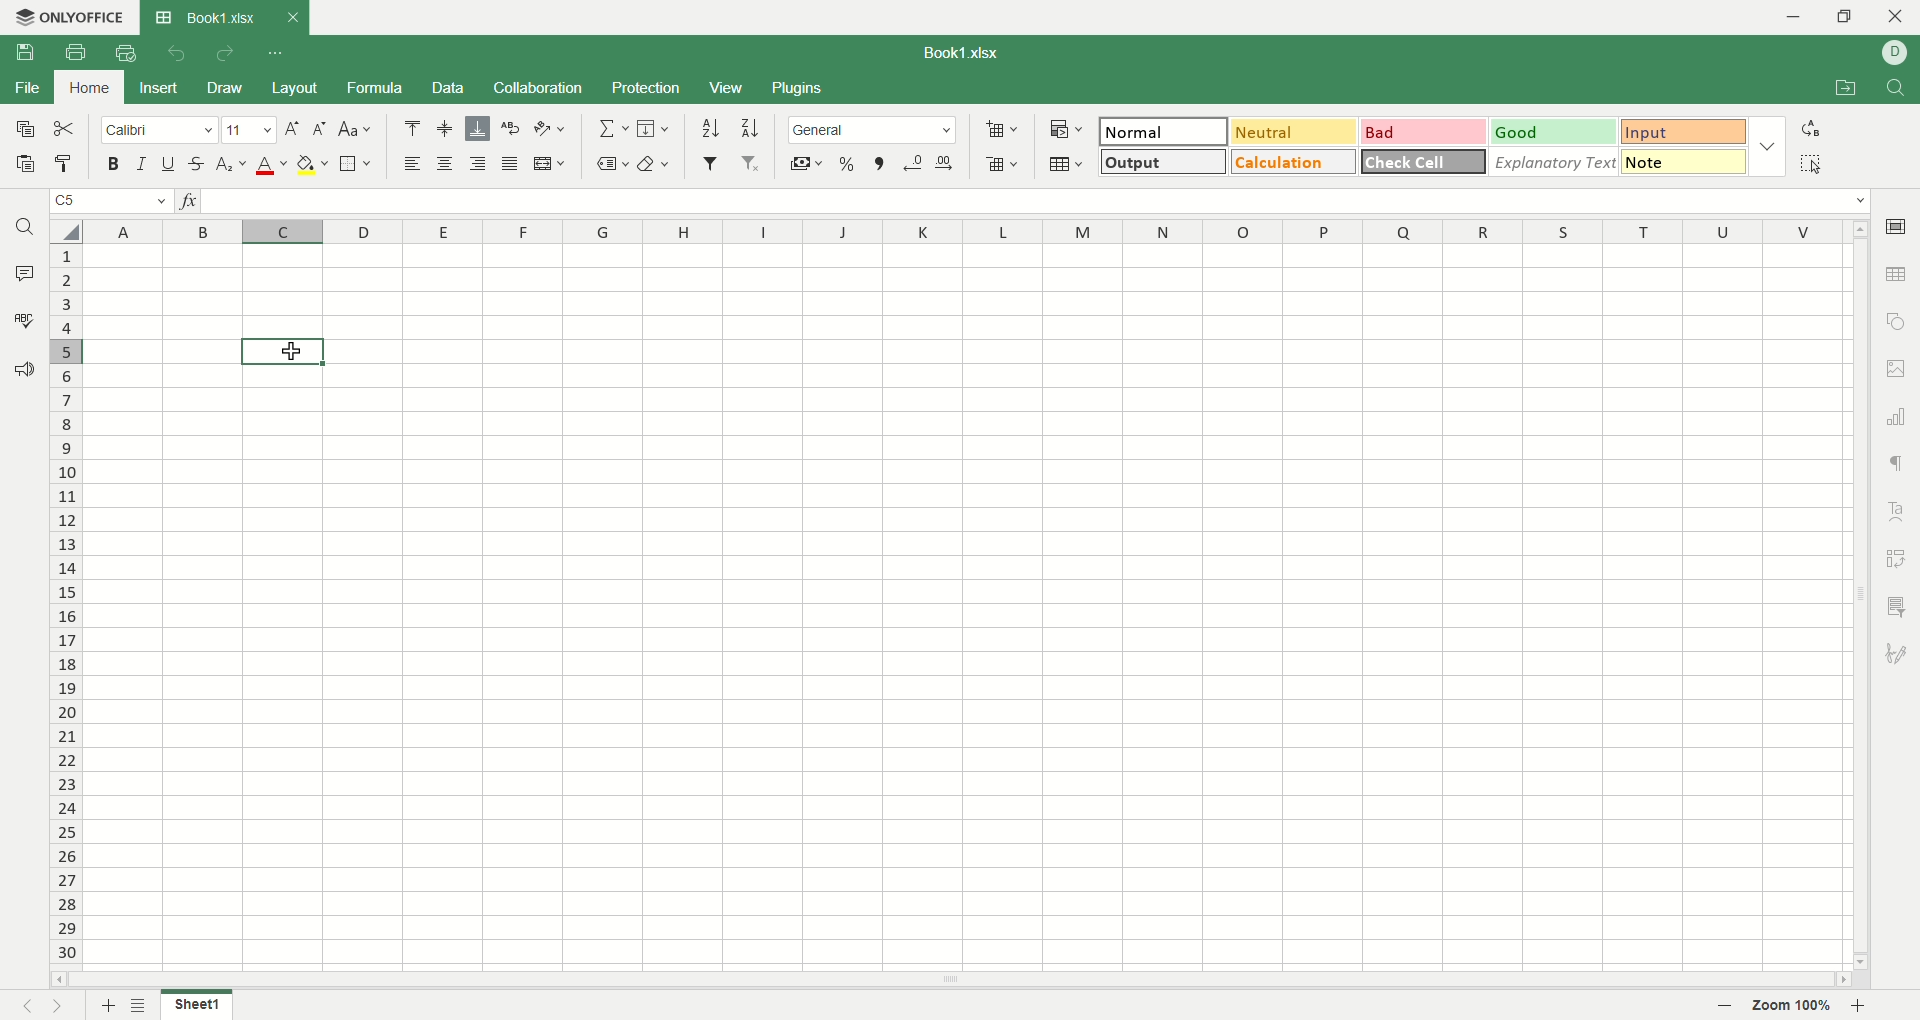 Image resolution: width=1920 pixels, height=1020 pixels. Describe the element at coordinates (447, 88) in the screenshot. I see `data` at that location.